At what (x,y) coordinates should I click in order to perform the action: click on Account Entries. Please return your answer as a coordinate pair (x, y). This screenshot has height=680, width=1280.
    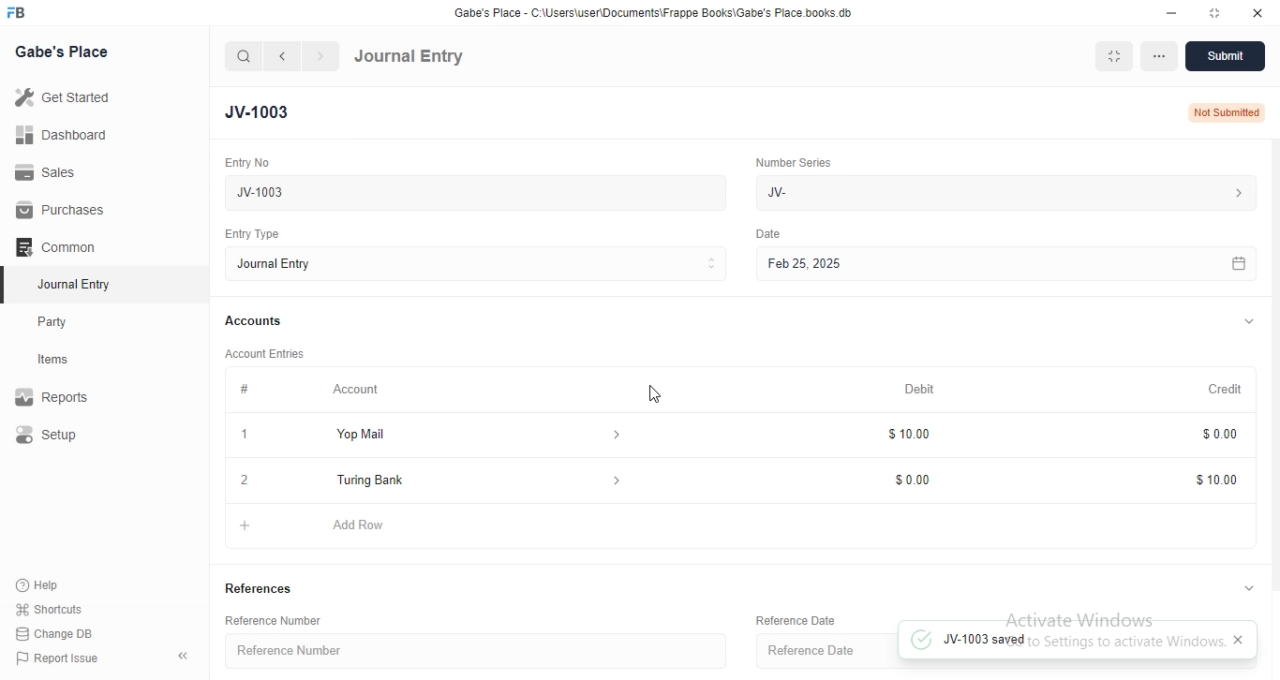
    Looking at the image, I should click on (267, 354).